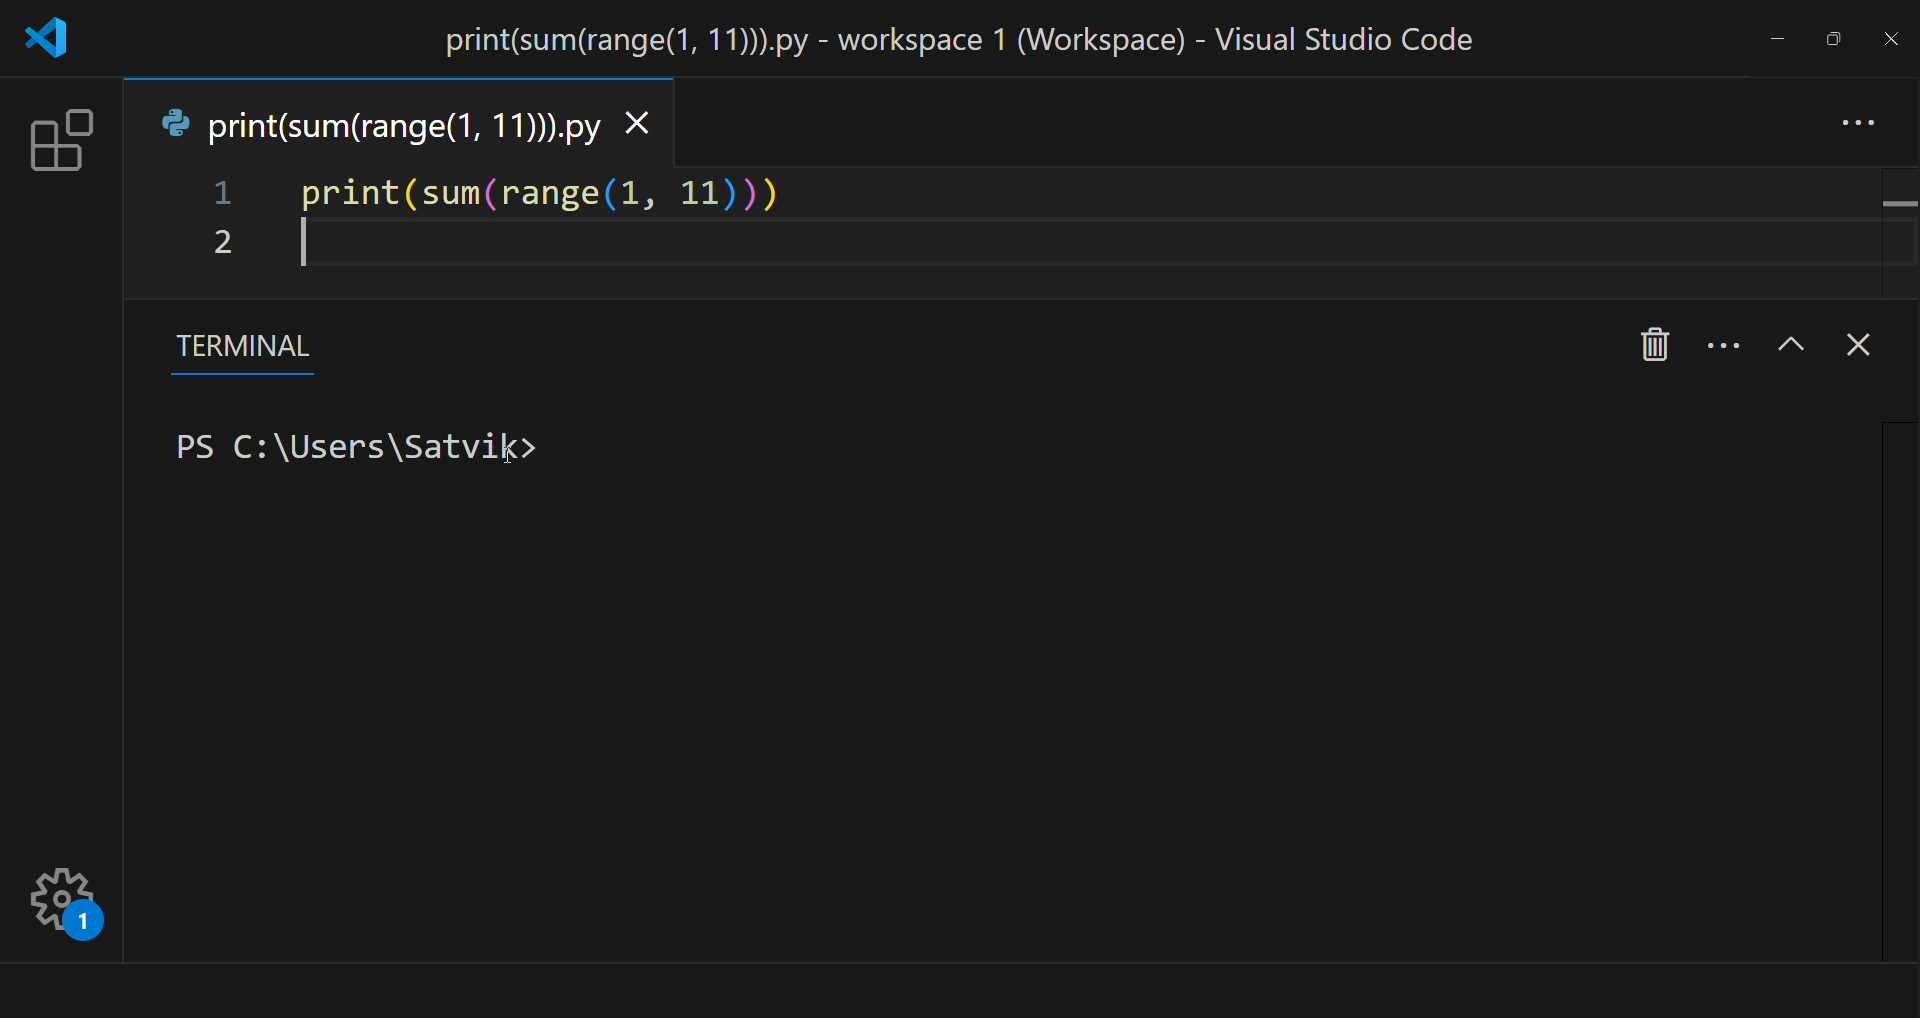 The height and width of the screenshot is (1018, 1920). What do you see at coordinates (1725, 342) in the screenshot?
I see `more options` at bounding box center [1725, 342].